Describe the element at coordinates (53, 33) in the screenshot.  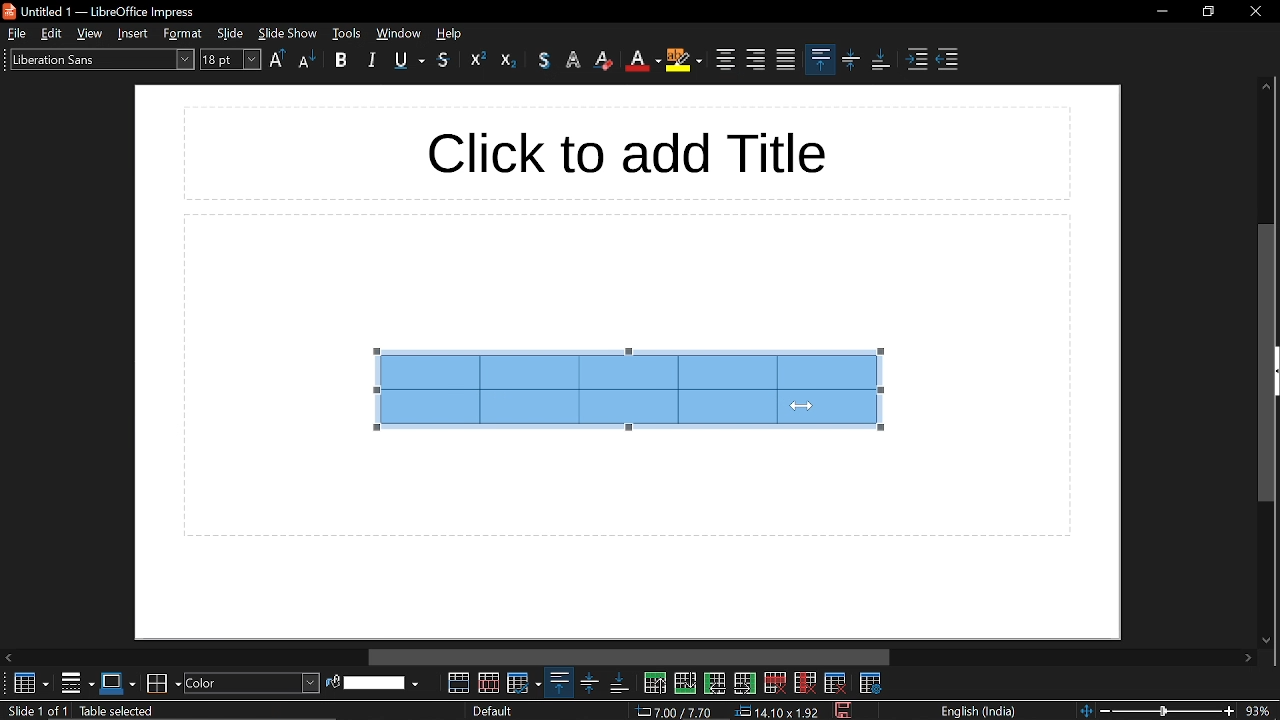
I see `edit` at that location.